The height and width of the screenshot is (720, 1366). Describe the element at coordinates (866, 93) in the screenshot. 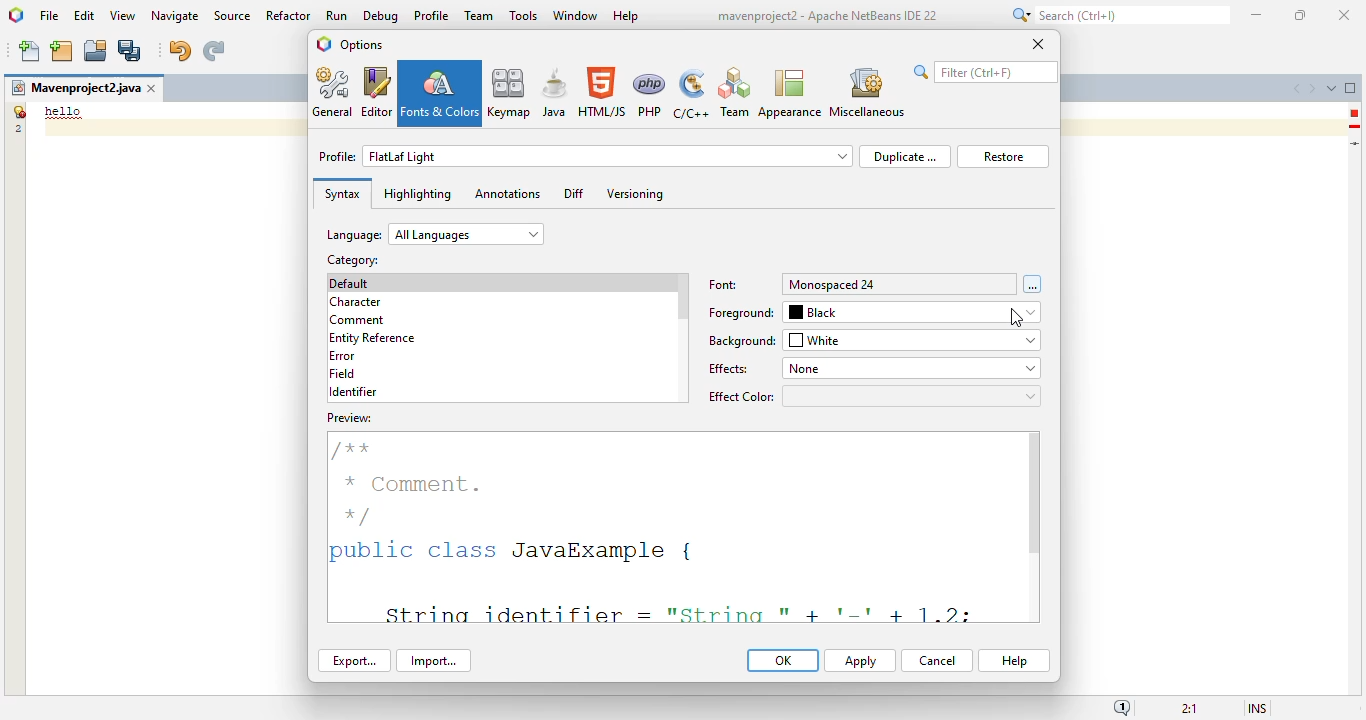

I see `miscellaneous` at that location.